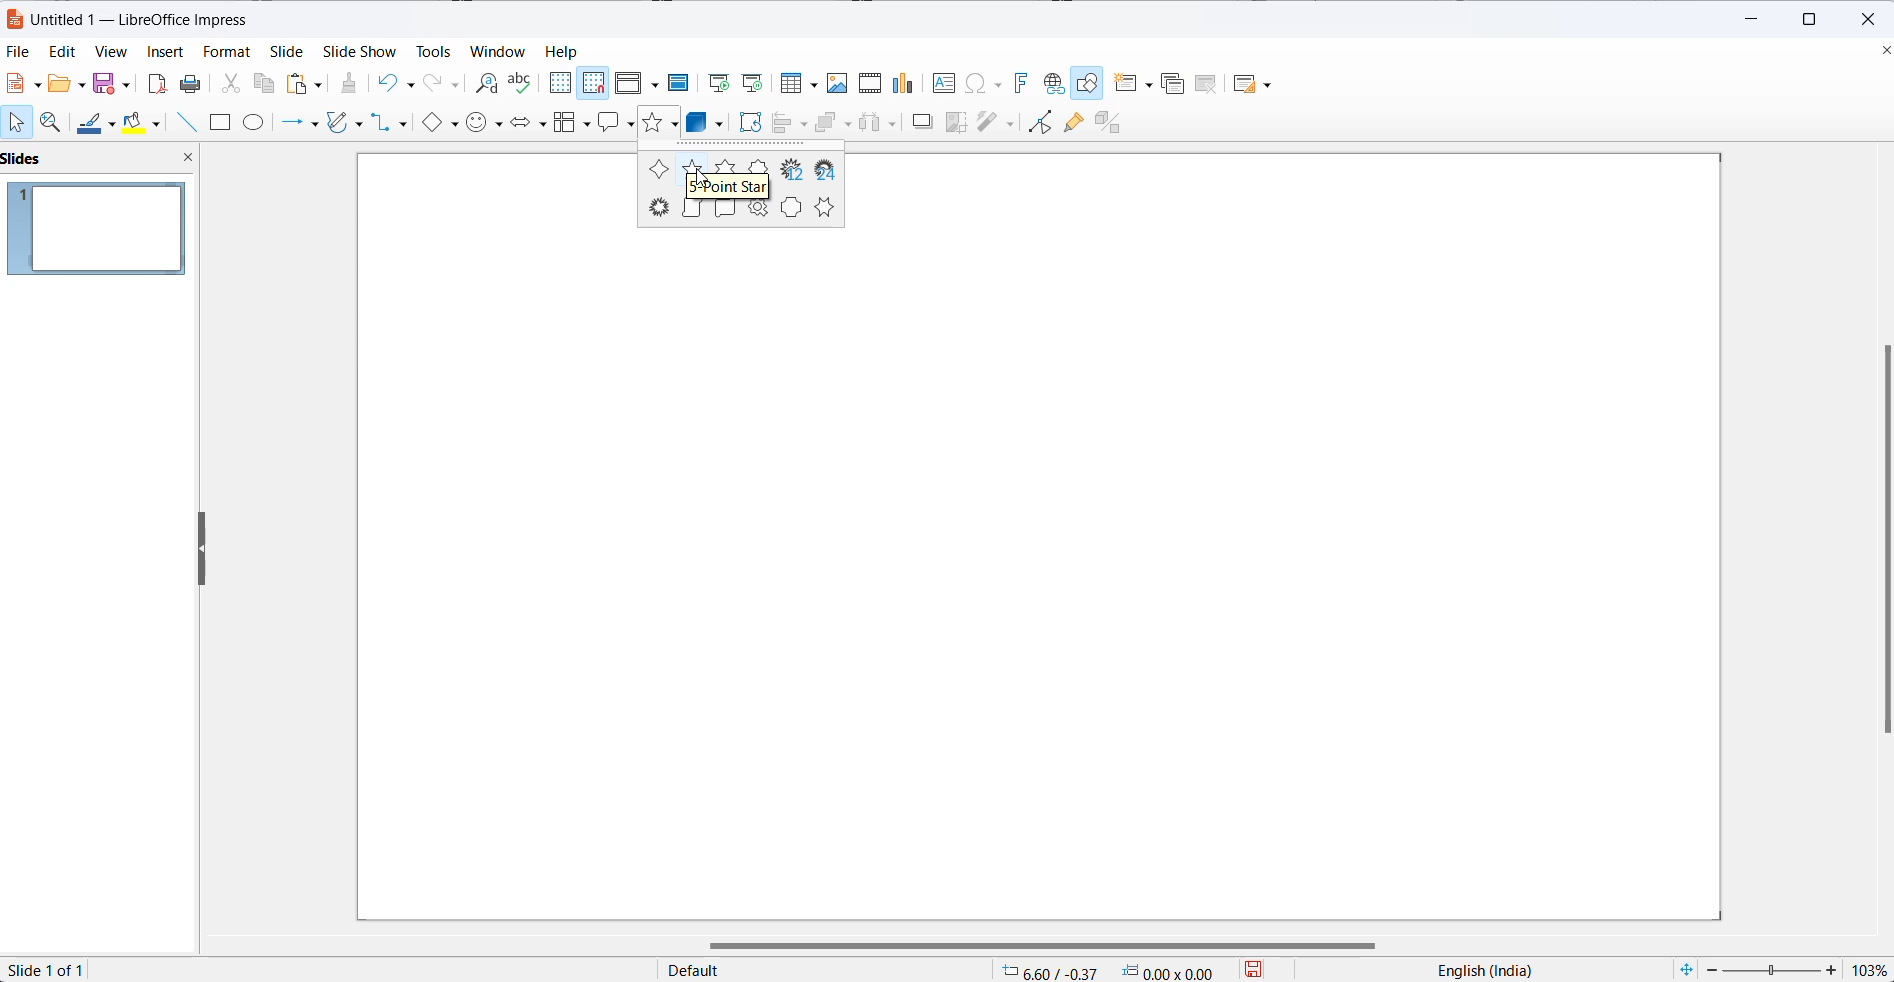 The height and width of the screenshot is (982, 1894). What do you see at coordinates (793, 167) in the screenshot?
I see `12 point star` at bounding box center [793, 167].